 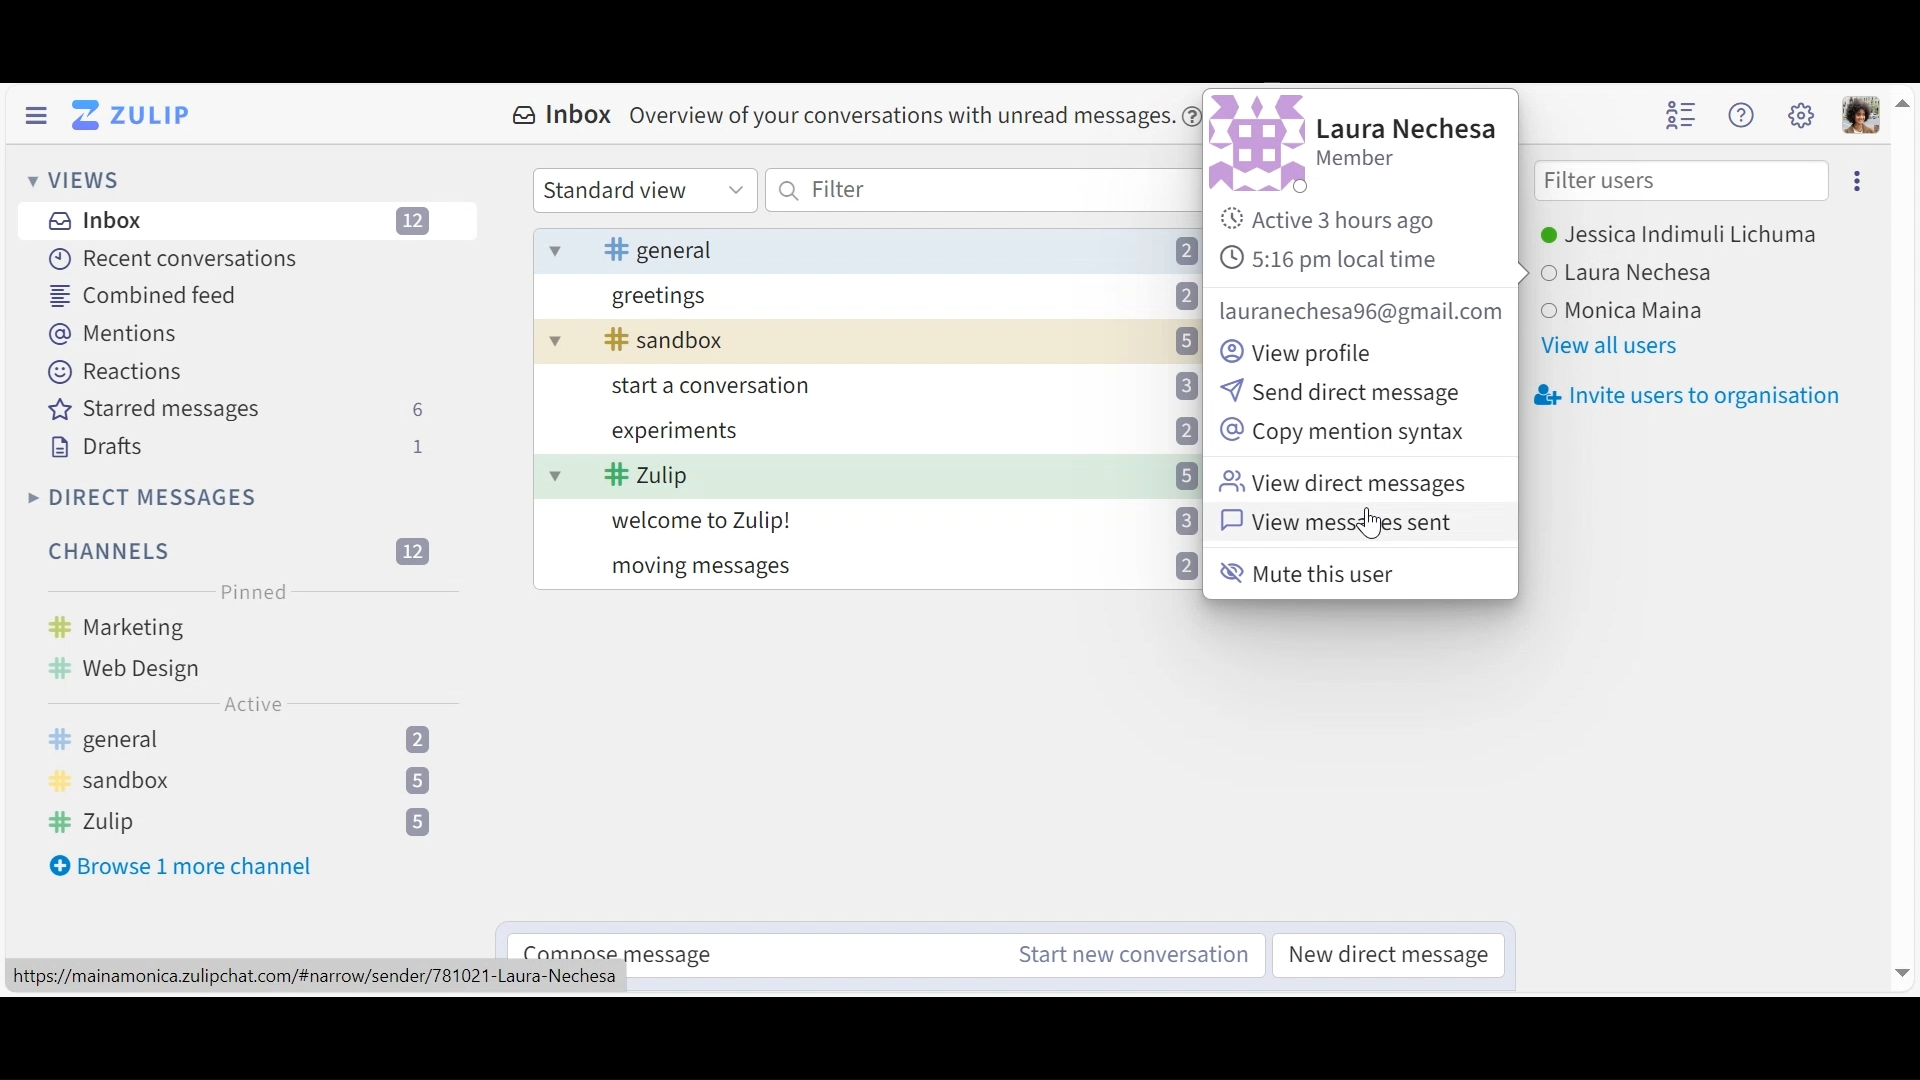 What do you see at coordinates (135, 115) in the screenshot?
I see `Go to Home View (Inbox)` at bounding box center [135, 115].